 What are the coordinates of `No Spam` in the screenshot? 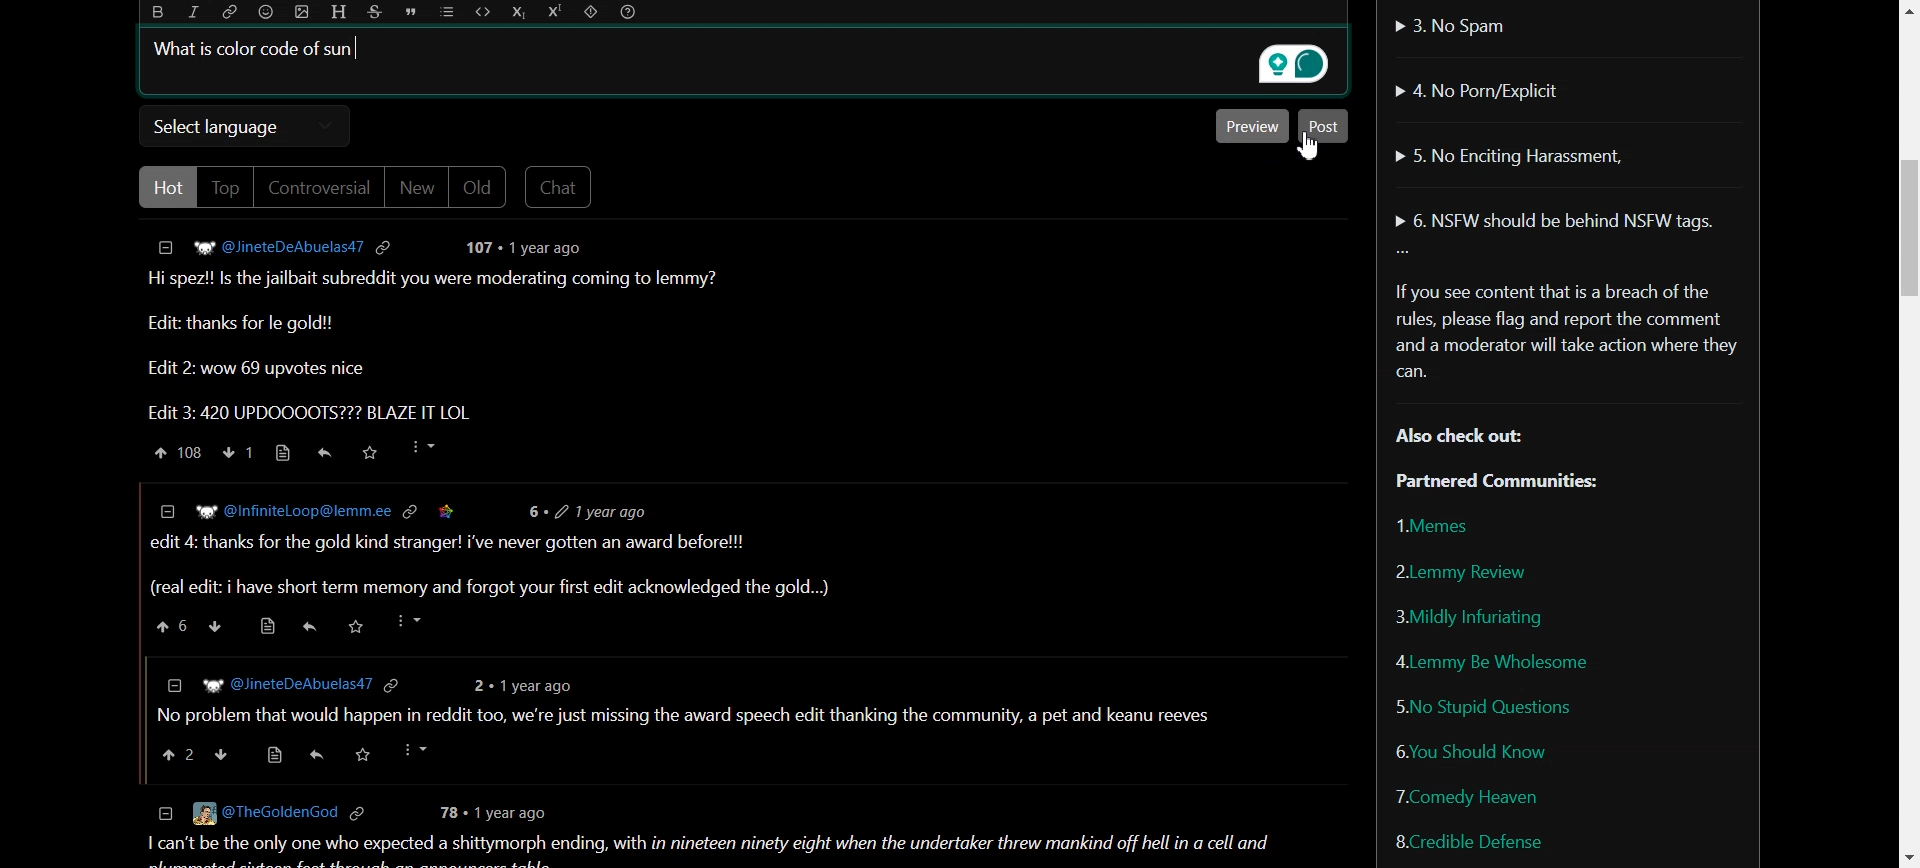 It's located at (1466, 27).